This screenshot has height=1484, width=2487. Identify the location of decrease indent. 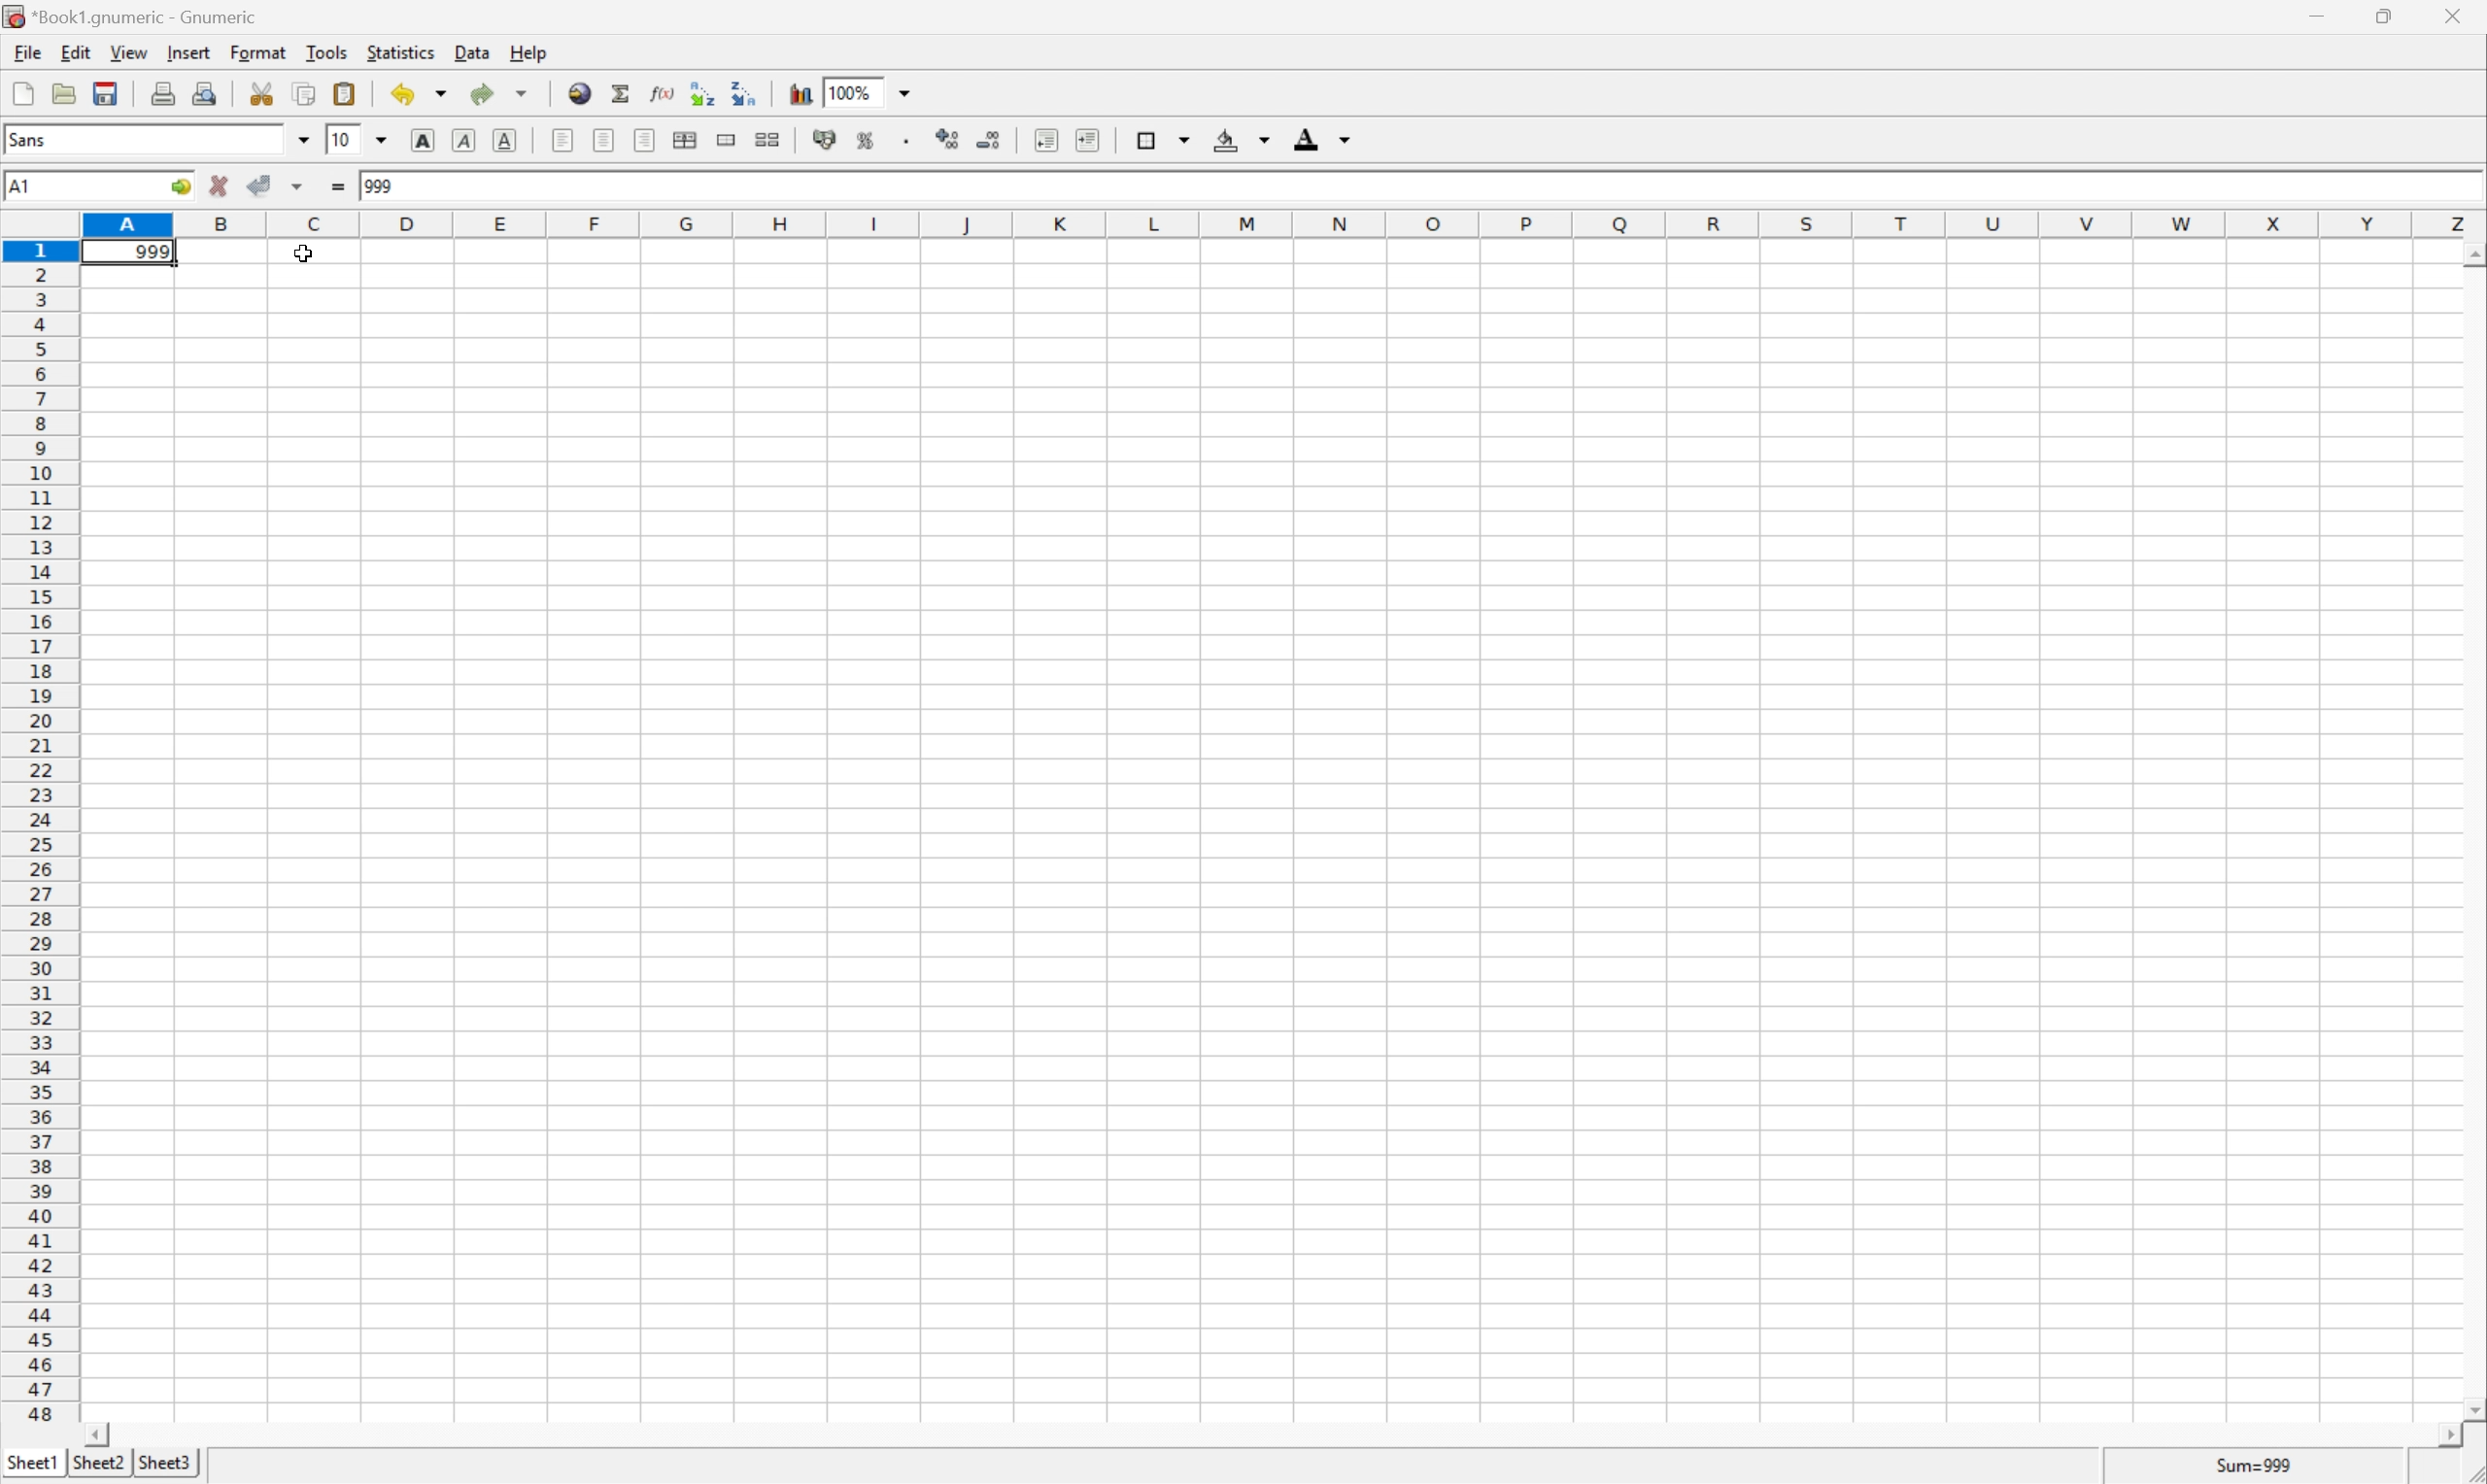
(1046, 141).